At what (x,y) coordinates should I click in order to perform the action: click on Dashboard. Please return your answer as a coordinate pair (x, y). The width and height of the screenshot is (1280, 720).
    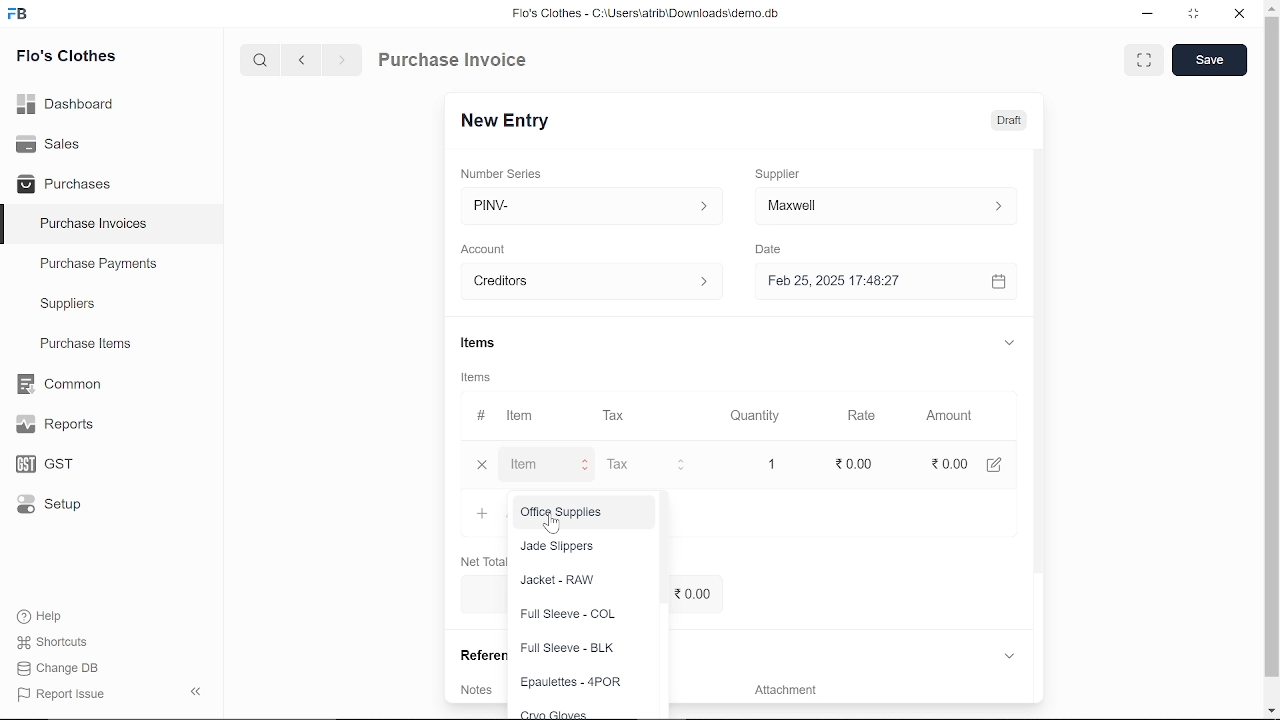
    Looking at the image, I should click on (66, 102).